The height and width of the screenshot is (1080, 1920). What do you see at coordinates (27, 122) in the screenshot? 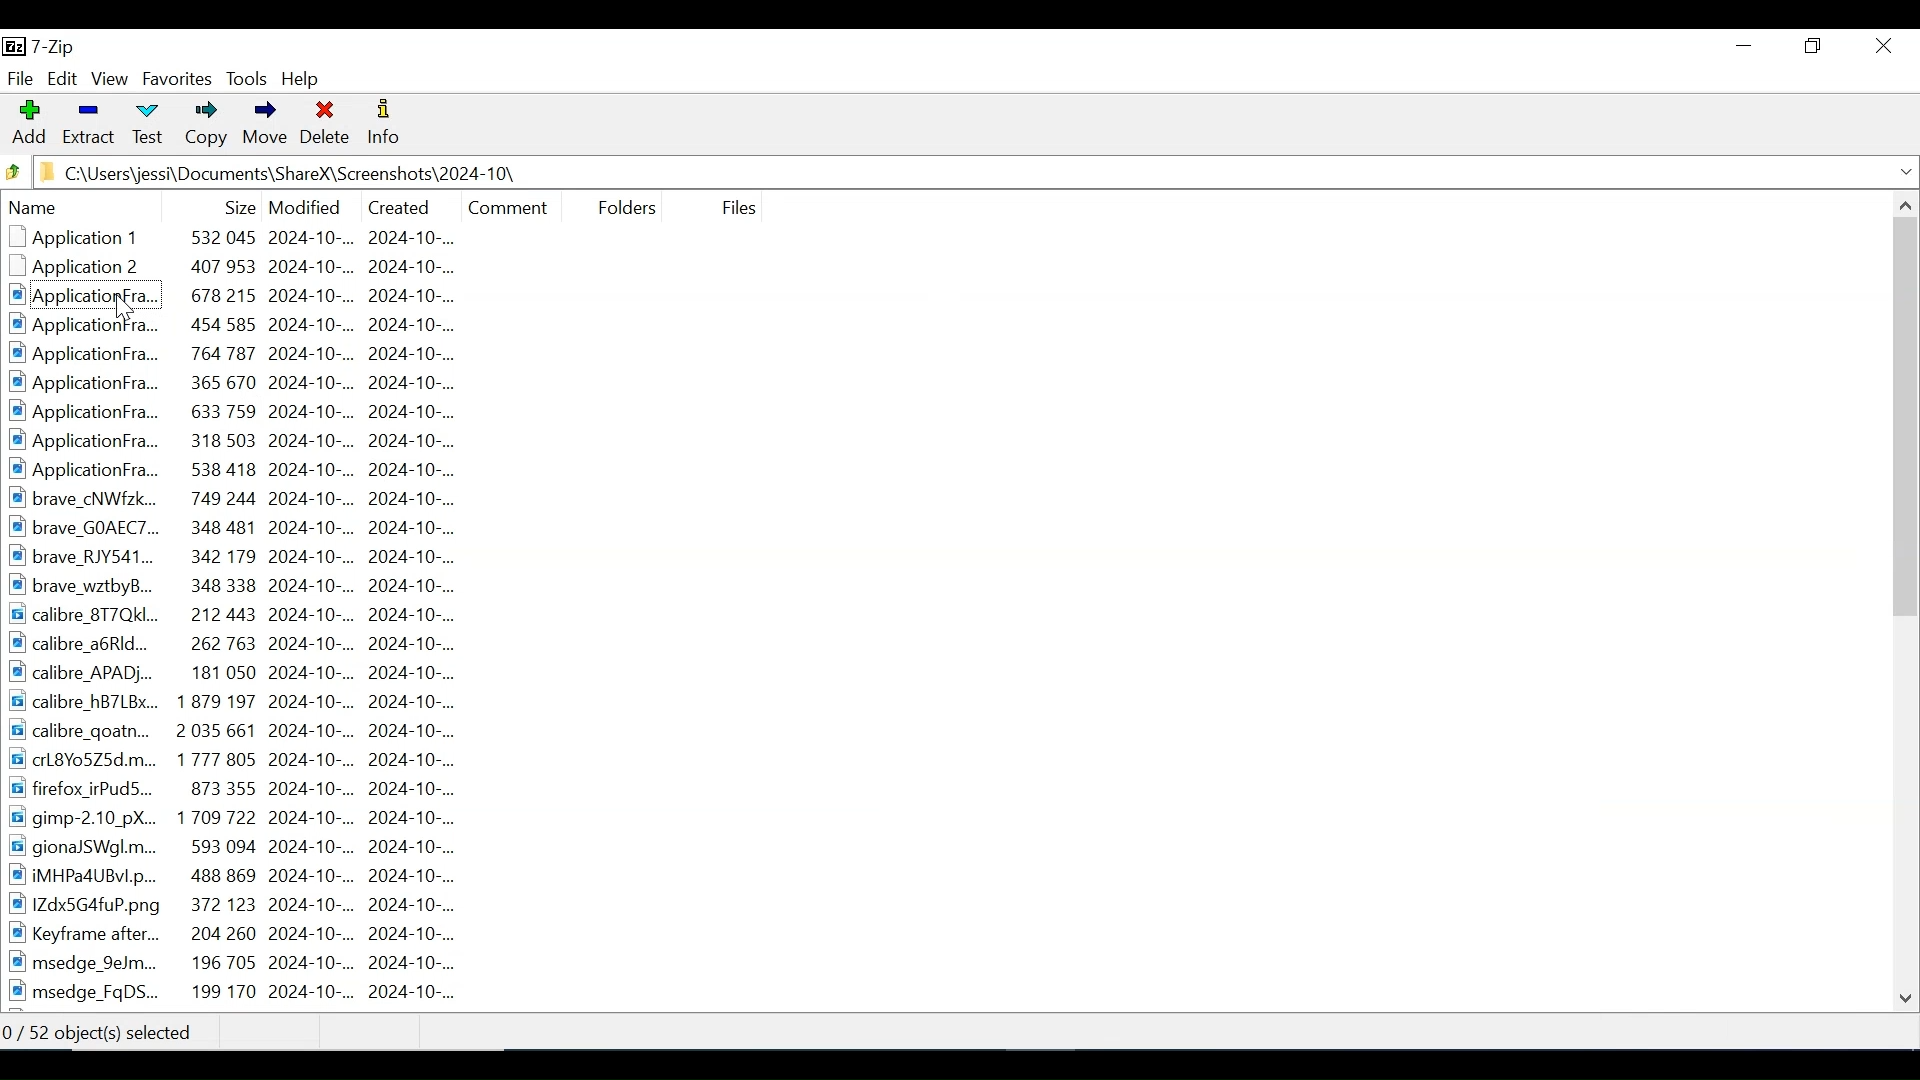
I see `Add` at bounding box center [27, 122].